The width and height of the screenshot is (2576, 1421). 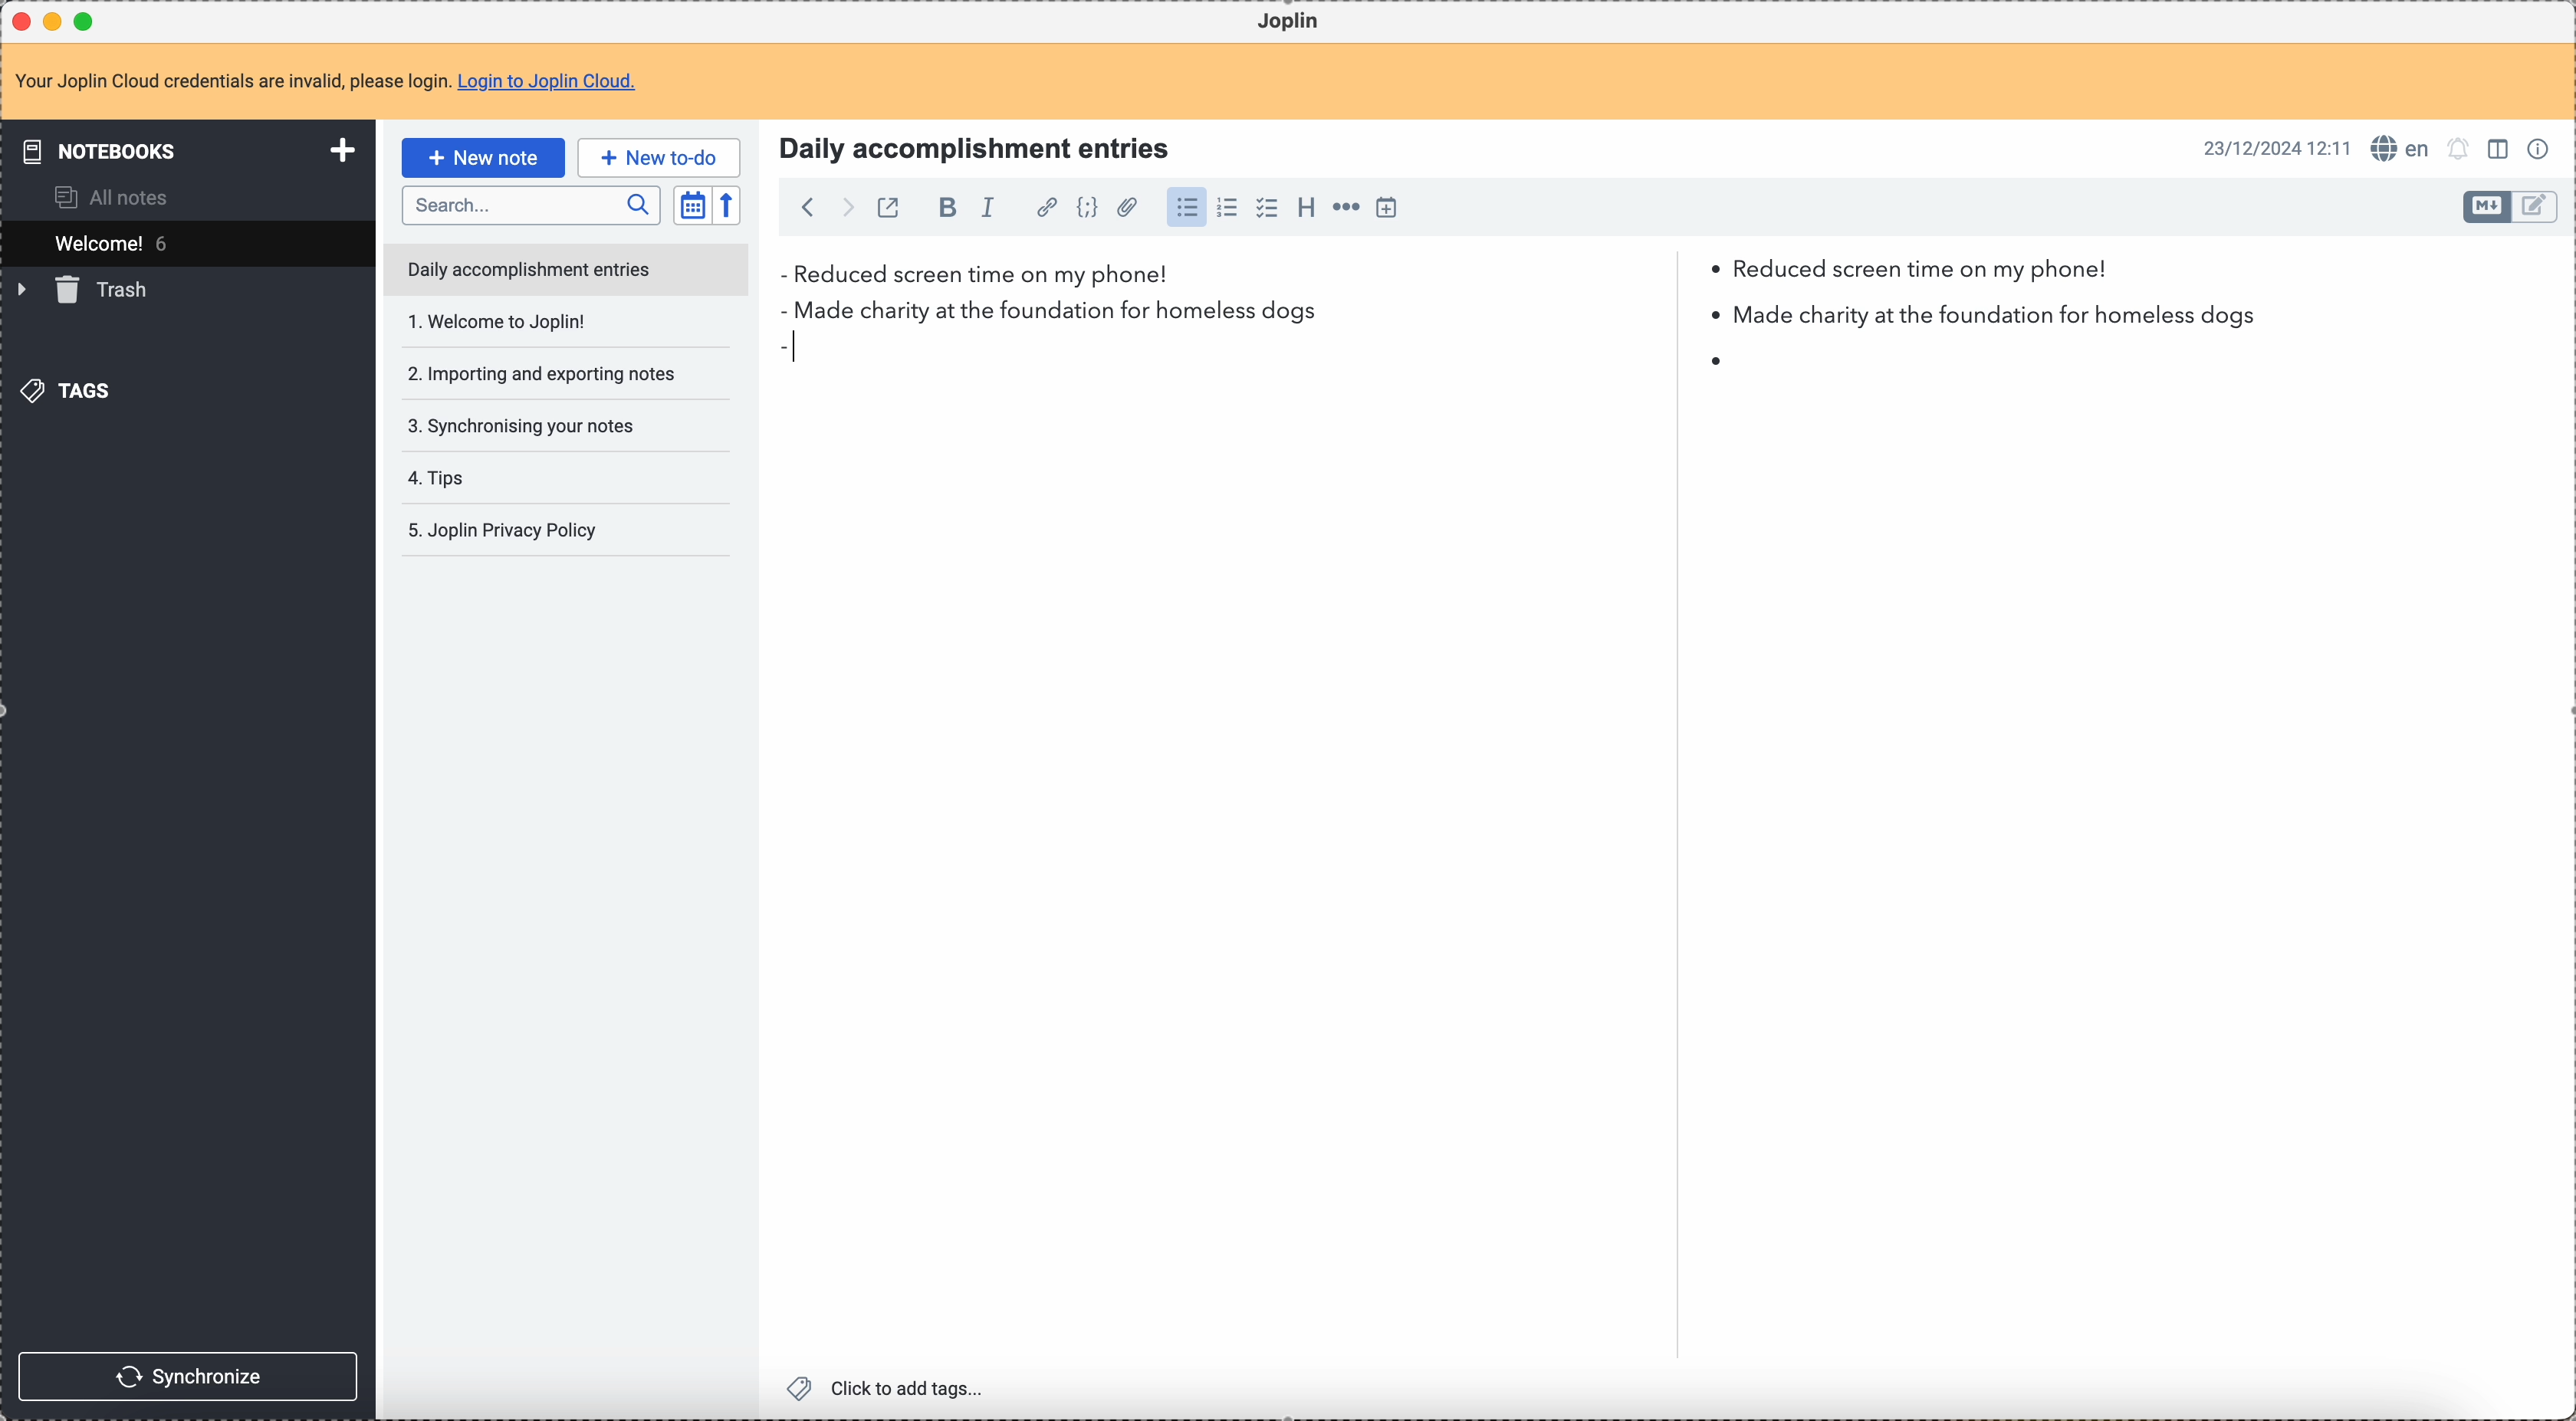 What do you see at coordinates (506, 532) in the screenshot?
I see `5. Joplin privacy policy` at bounding box center [506, 532].